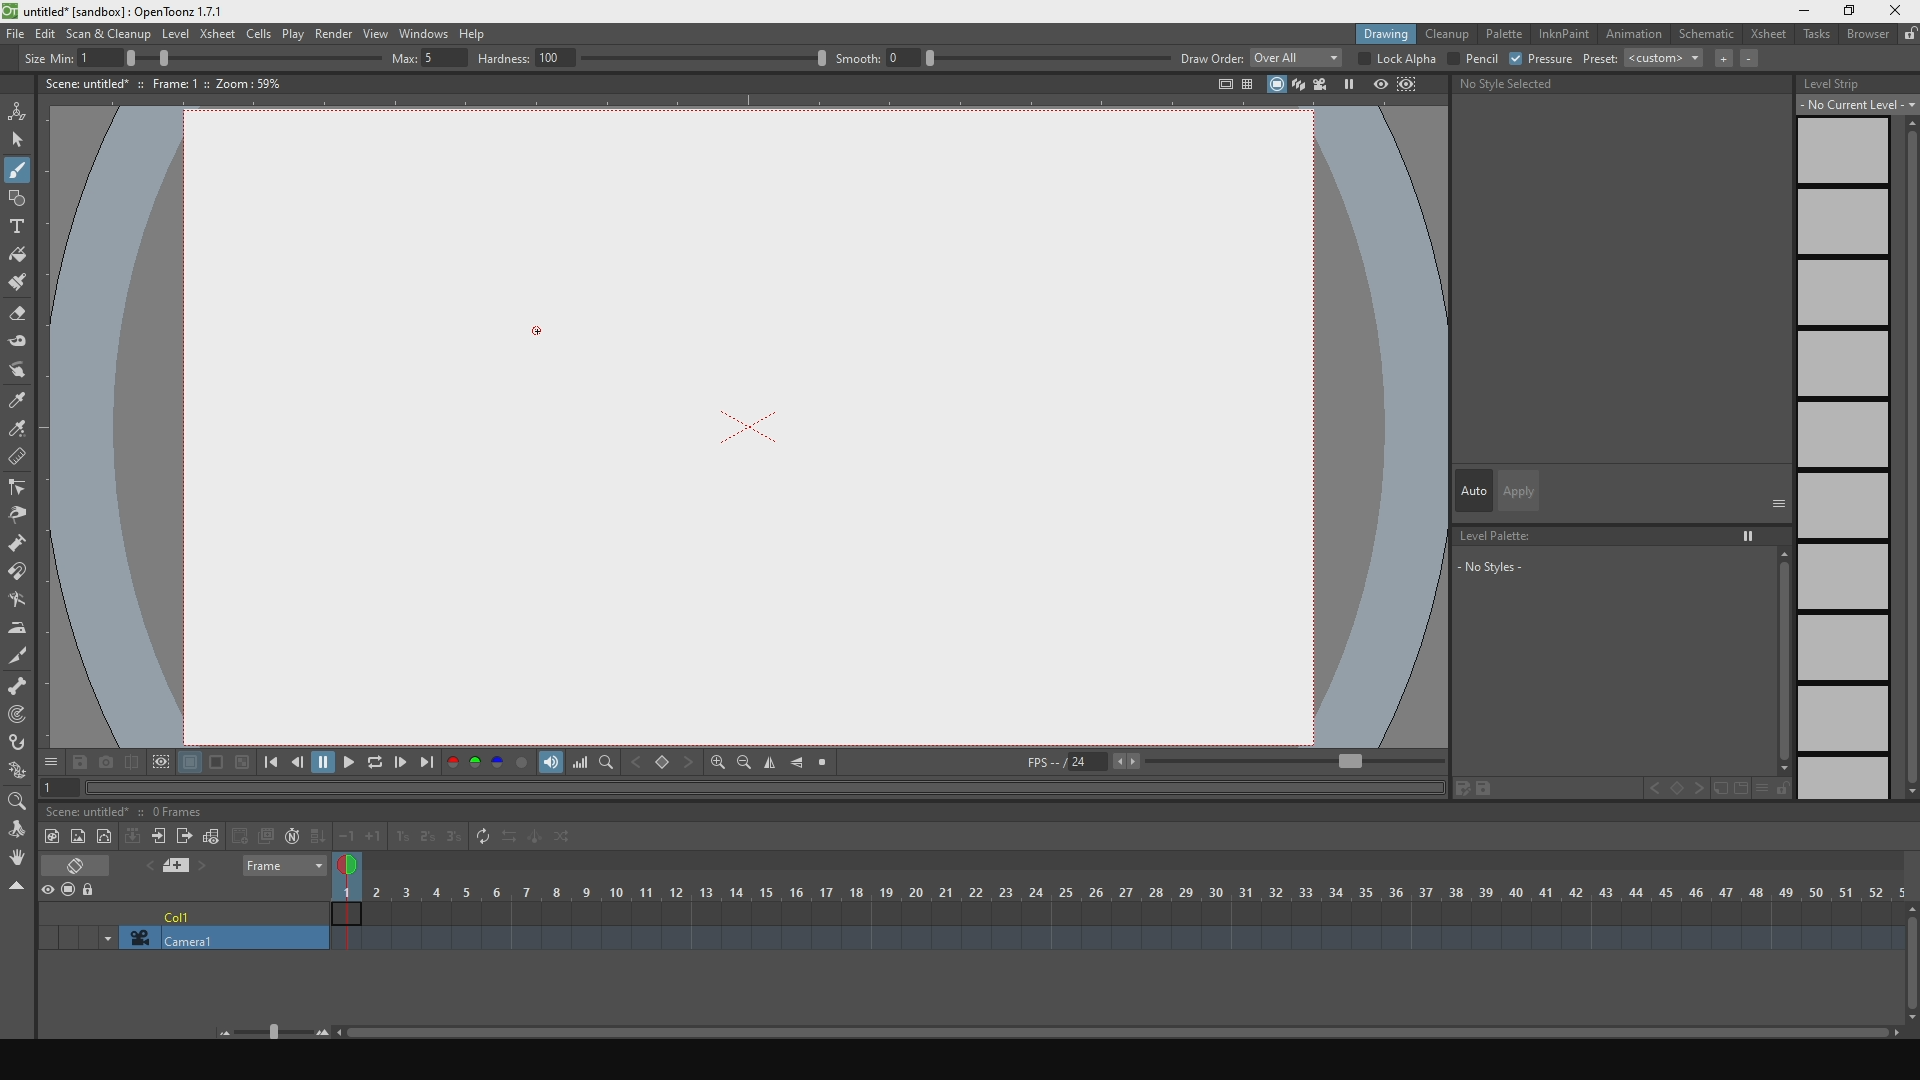  I want to click on scene frame, so click(1110, 893).